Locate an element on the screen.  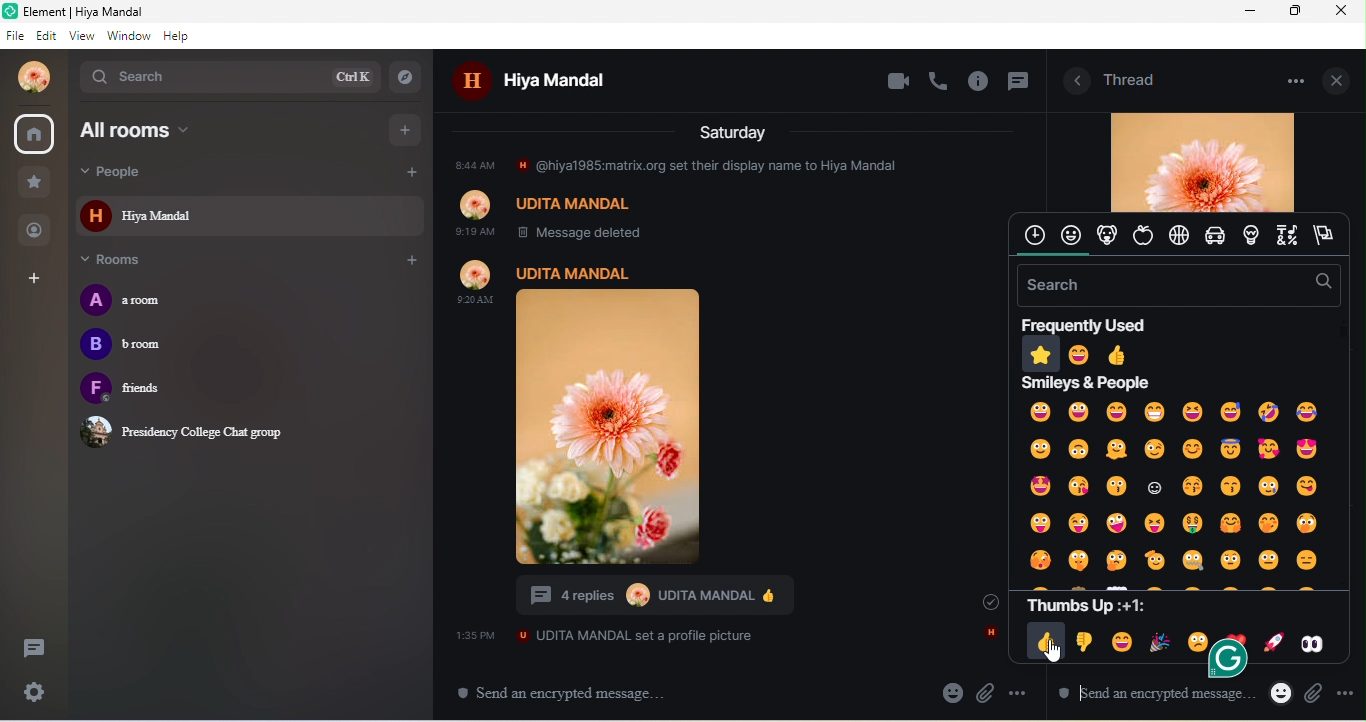
maximize is located at coordinates (1297, 11).